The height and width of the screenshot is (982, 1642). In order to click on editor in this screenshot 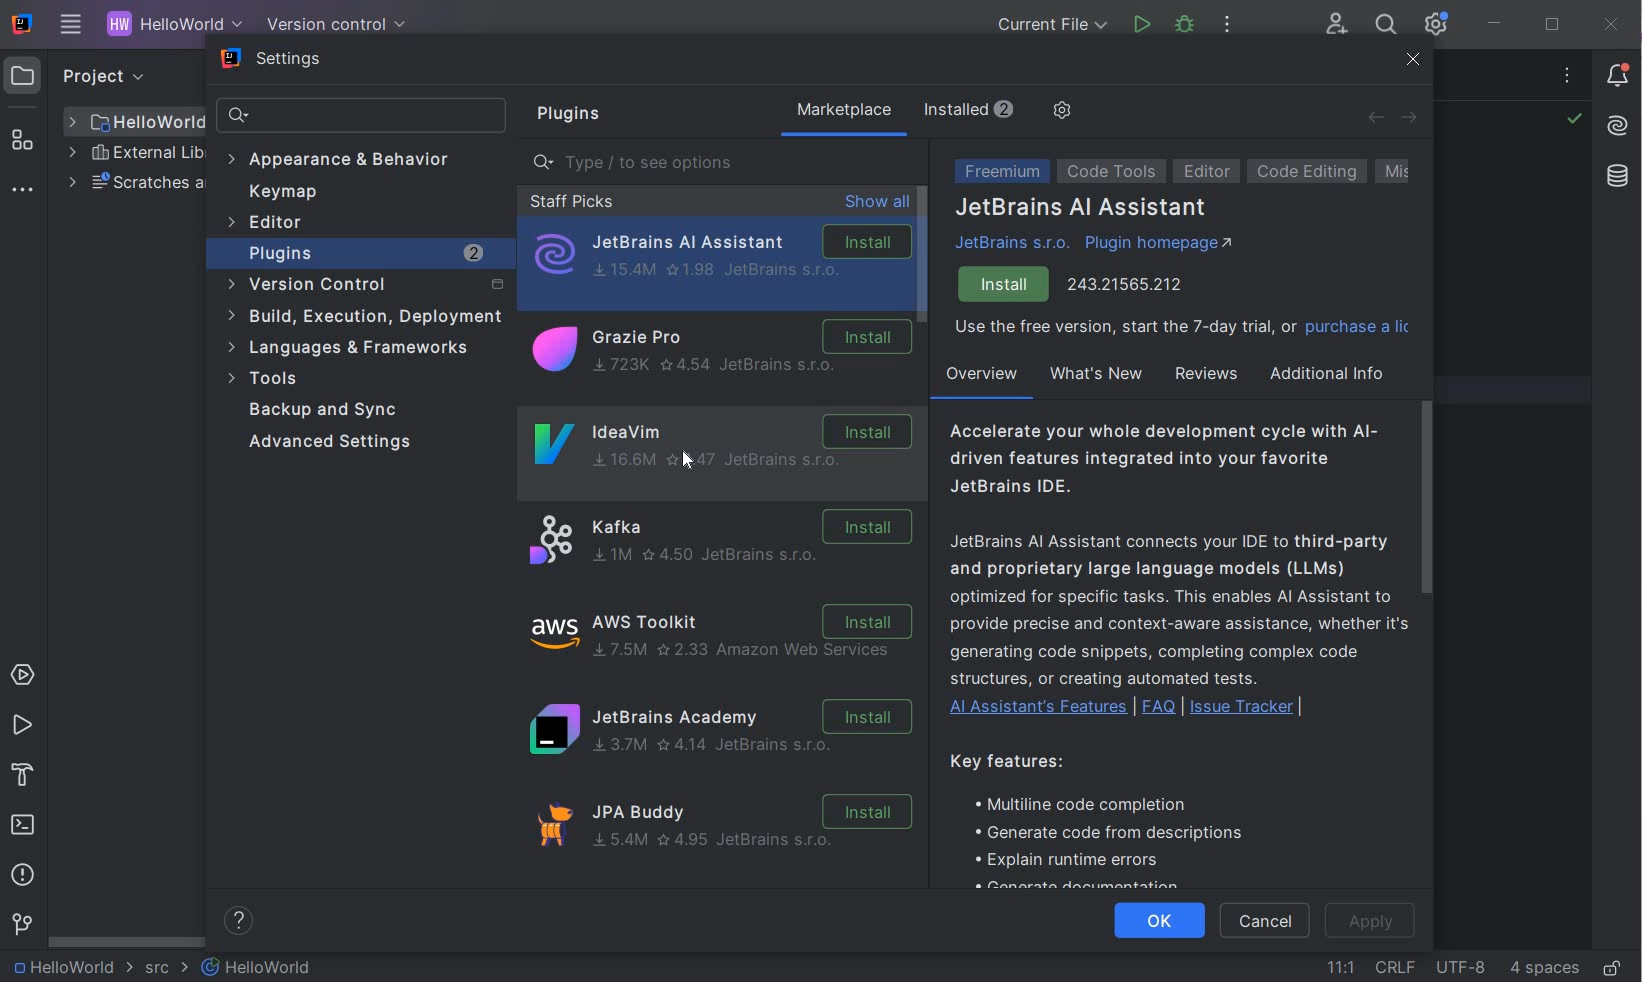, I will do `click(269, 224)`.